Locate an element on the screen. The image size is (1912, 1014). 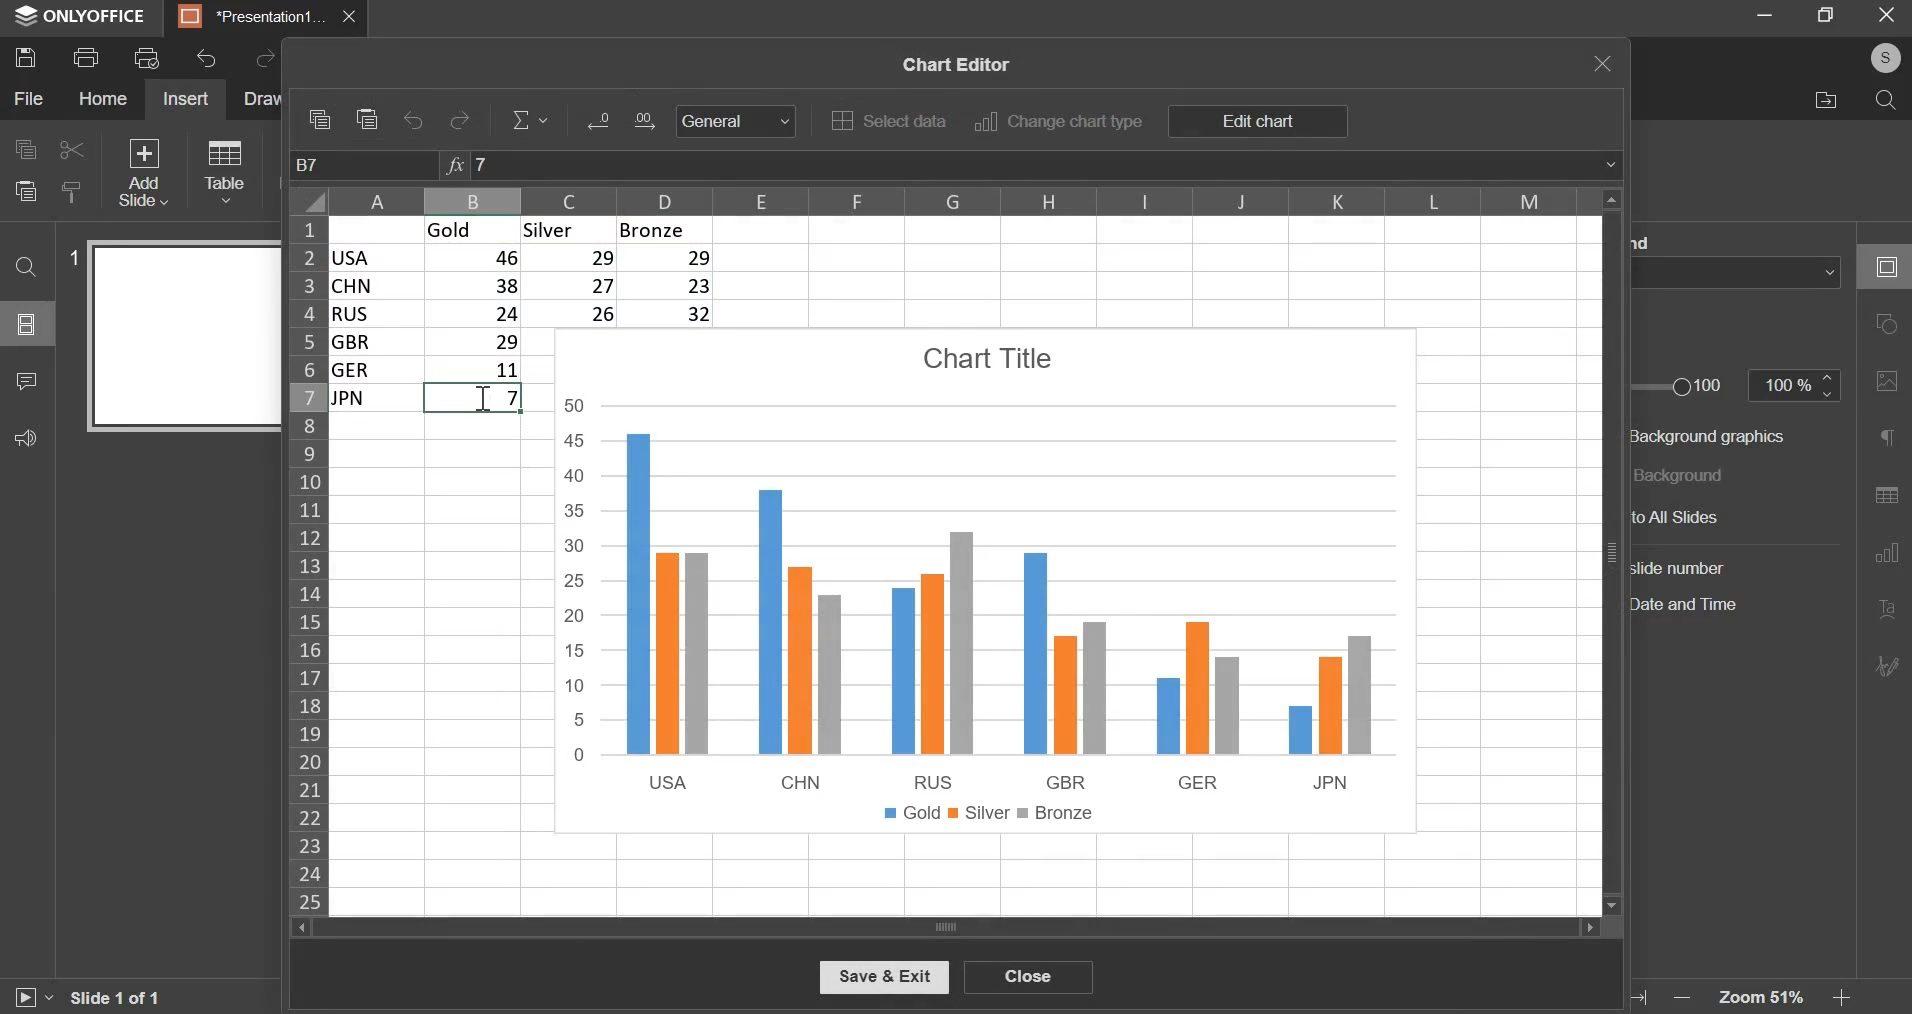
print preview is located at coordinates (147, 57).